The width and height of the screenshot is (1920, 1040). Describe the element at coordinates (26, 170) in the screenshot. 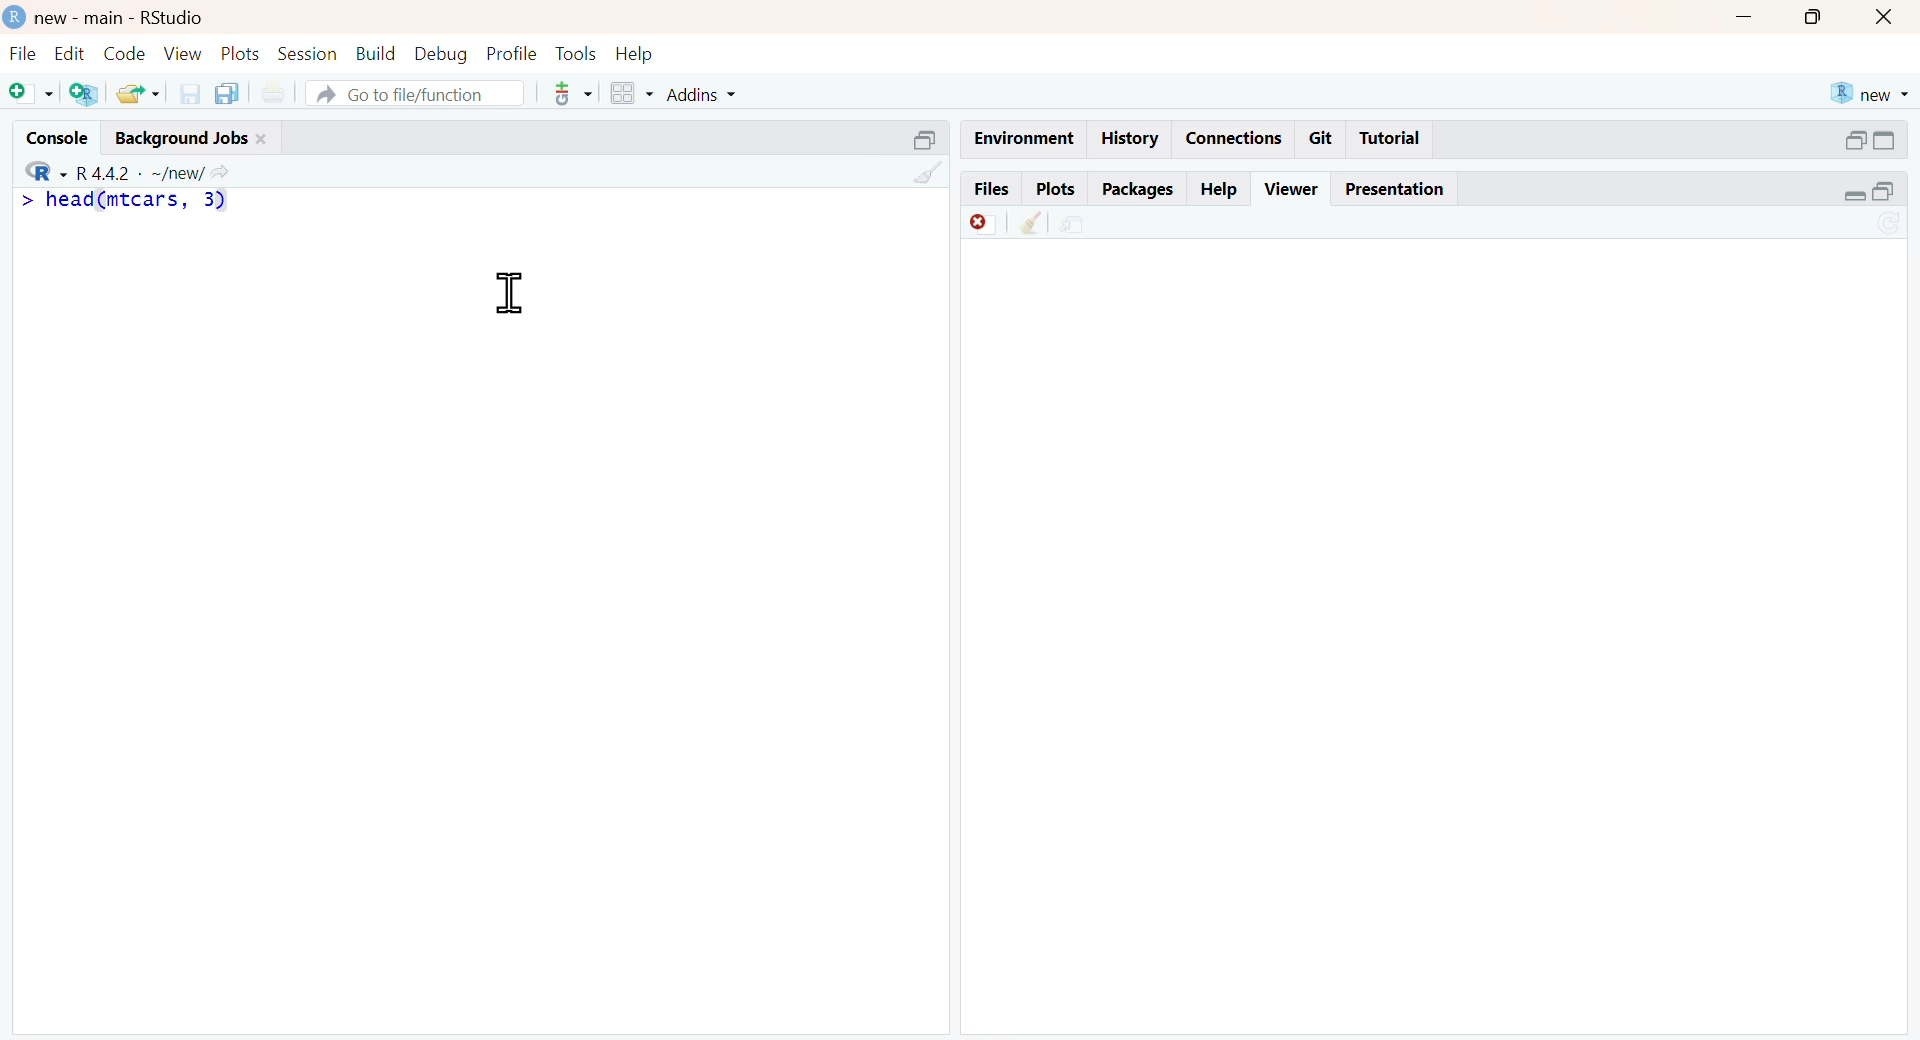

I see `R dropdown` at that location.